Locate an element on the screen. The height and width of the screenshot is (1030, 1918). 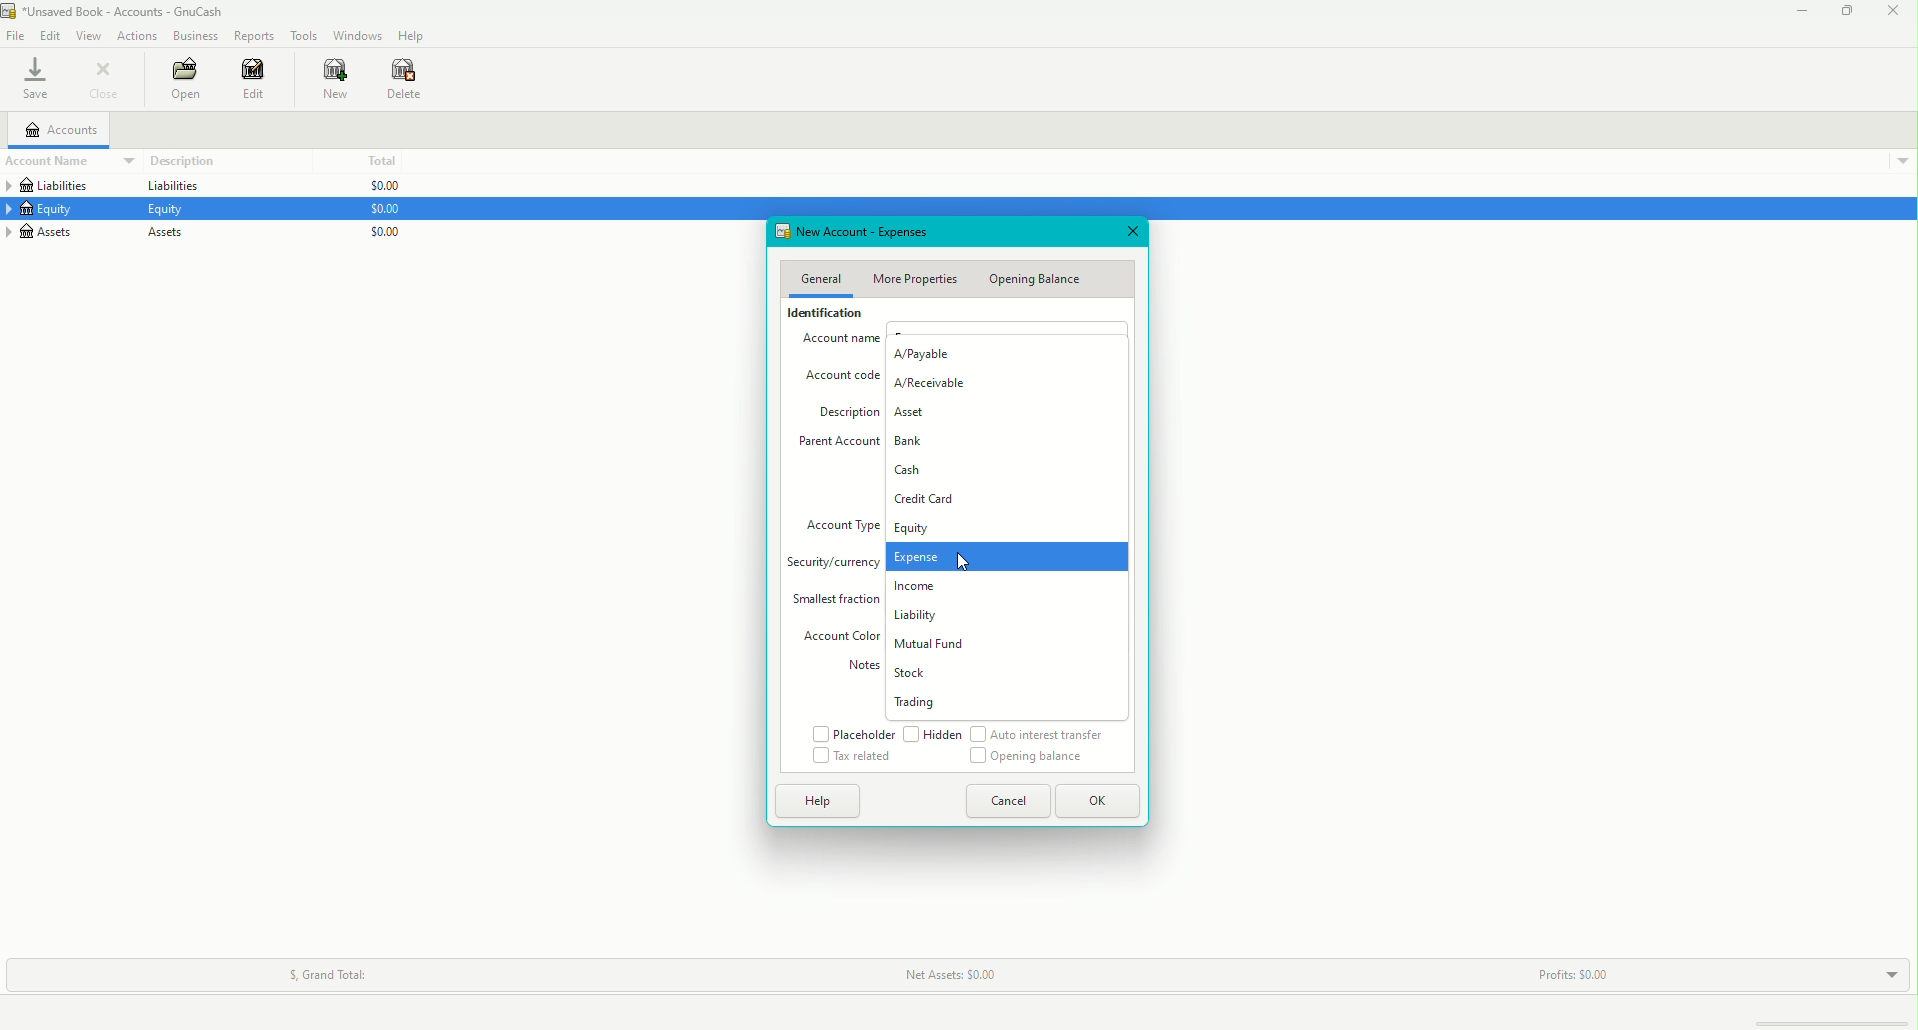
View is located at coordinates (88, 34).